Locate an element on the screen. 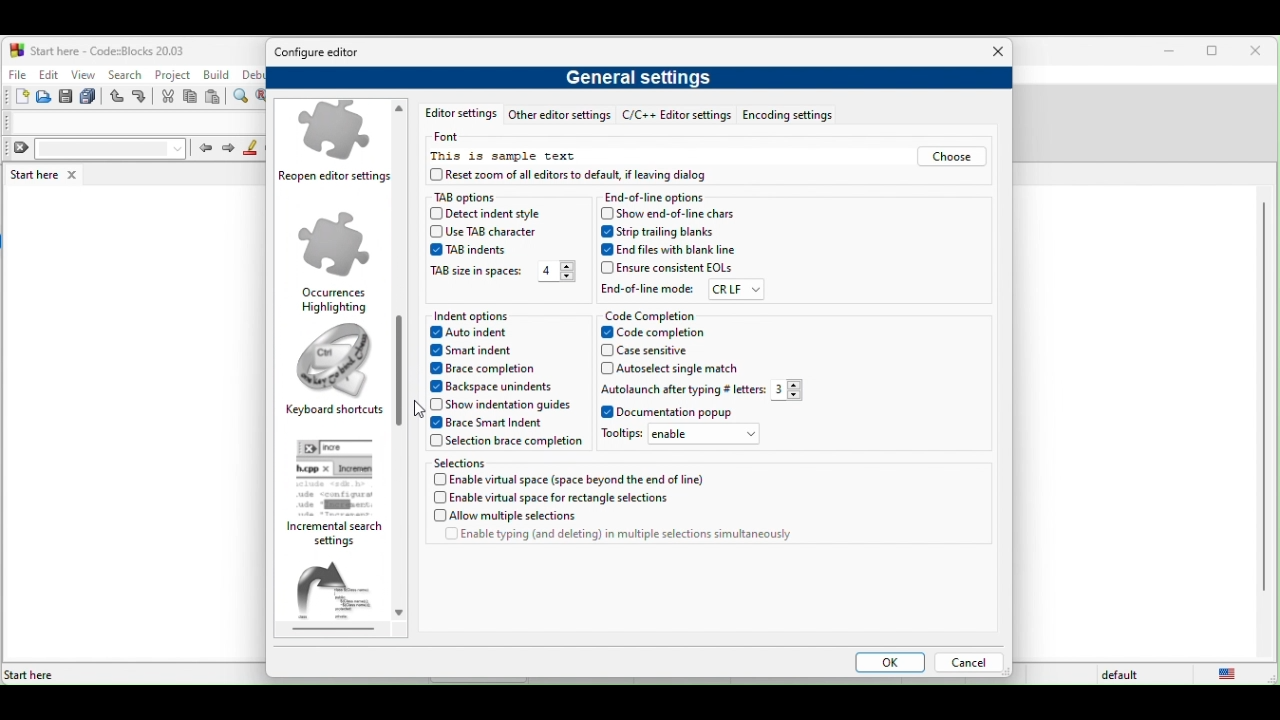  autoselect single match is located at coordinates (674, 369).